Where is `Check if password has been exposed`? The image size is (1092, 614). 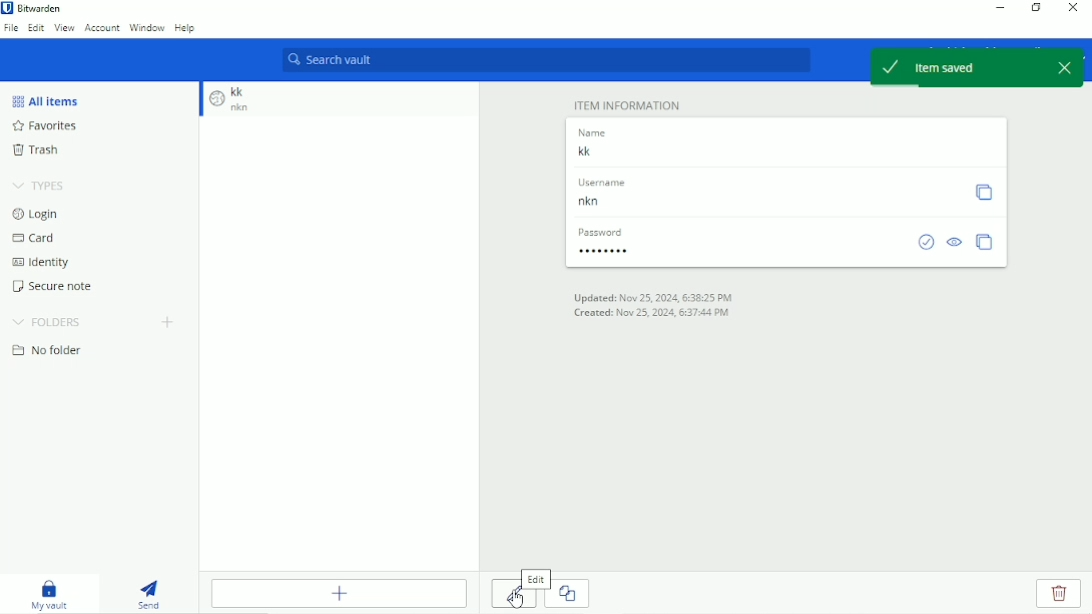 Check if password has been exposed is located at coordinates (926, 242).